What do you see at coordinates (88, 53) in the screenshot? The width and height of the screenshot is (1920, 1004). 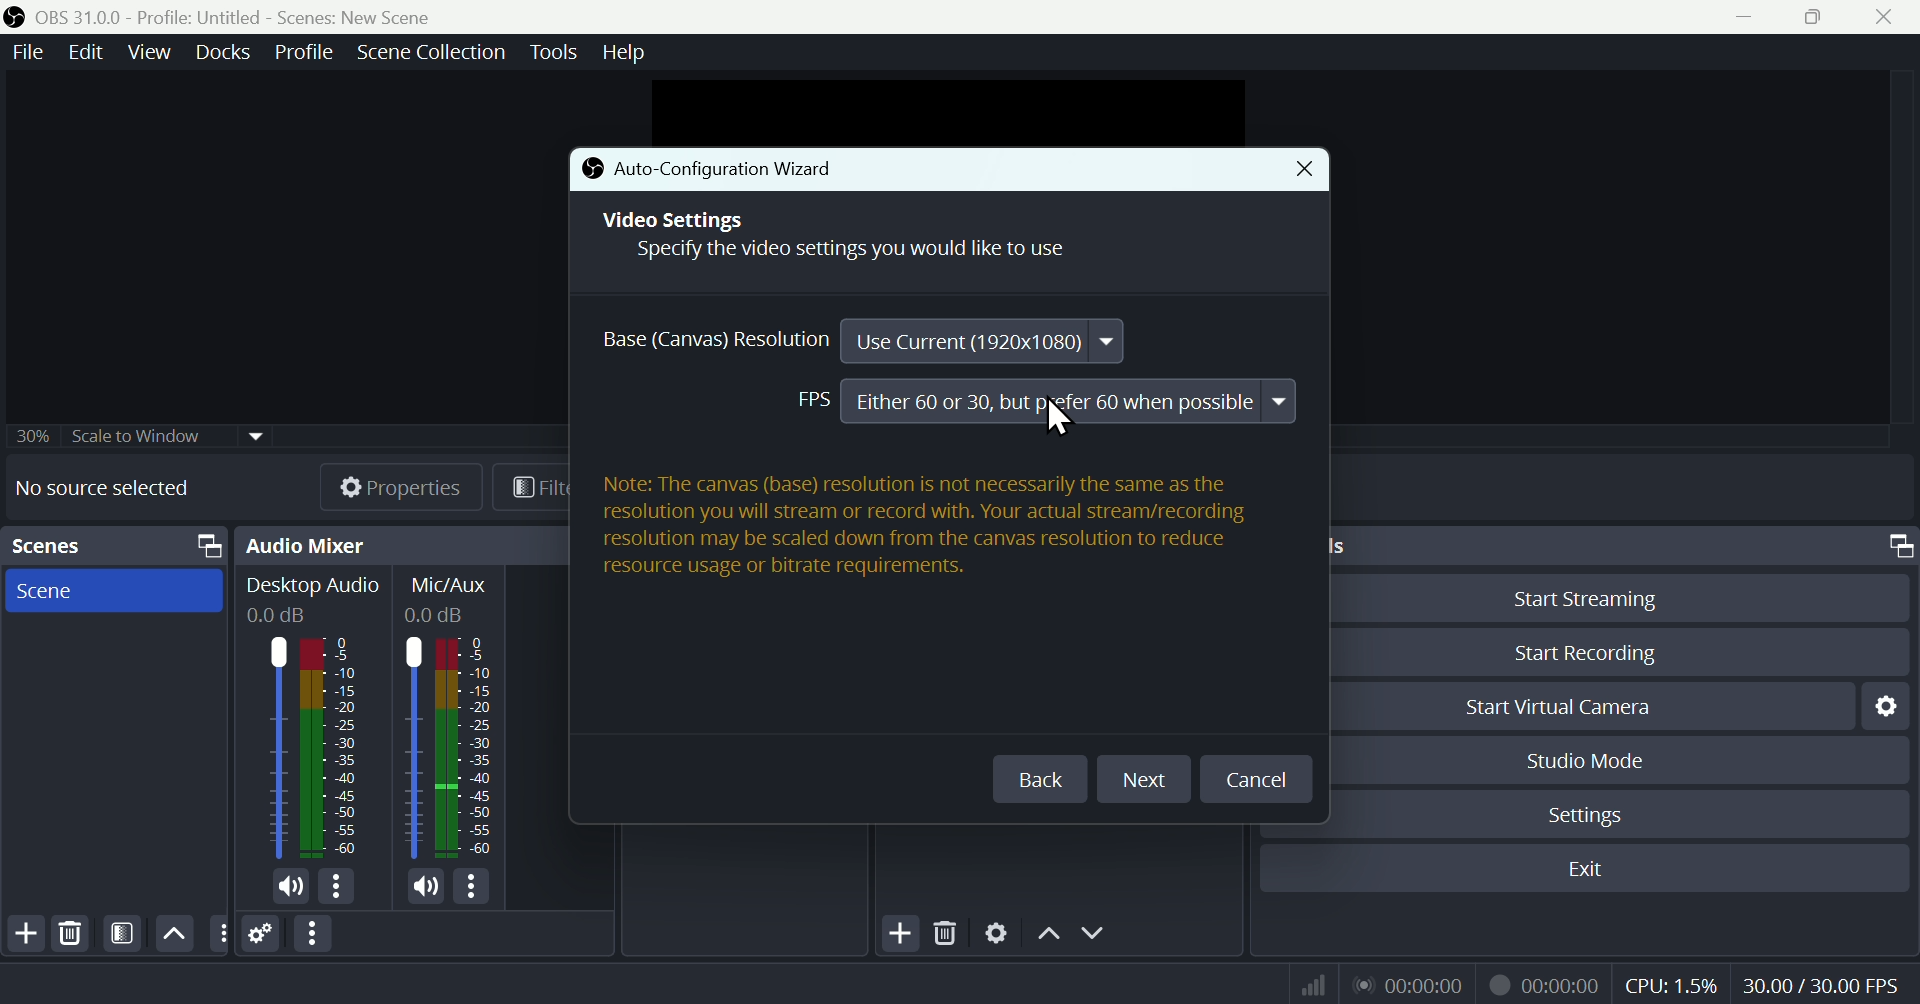 I see `Edit` at bounding box center [88, 53].